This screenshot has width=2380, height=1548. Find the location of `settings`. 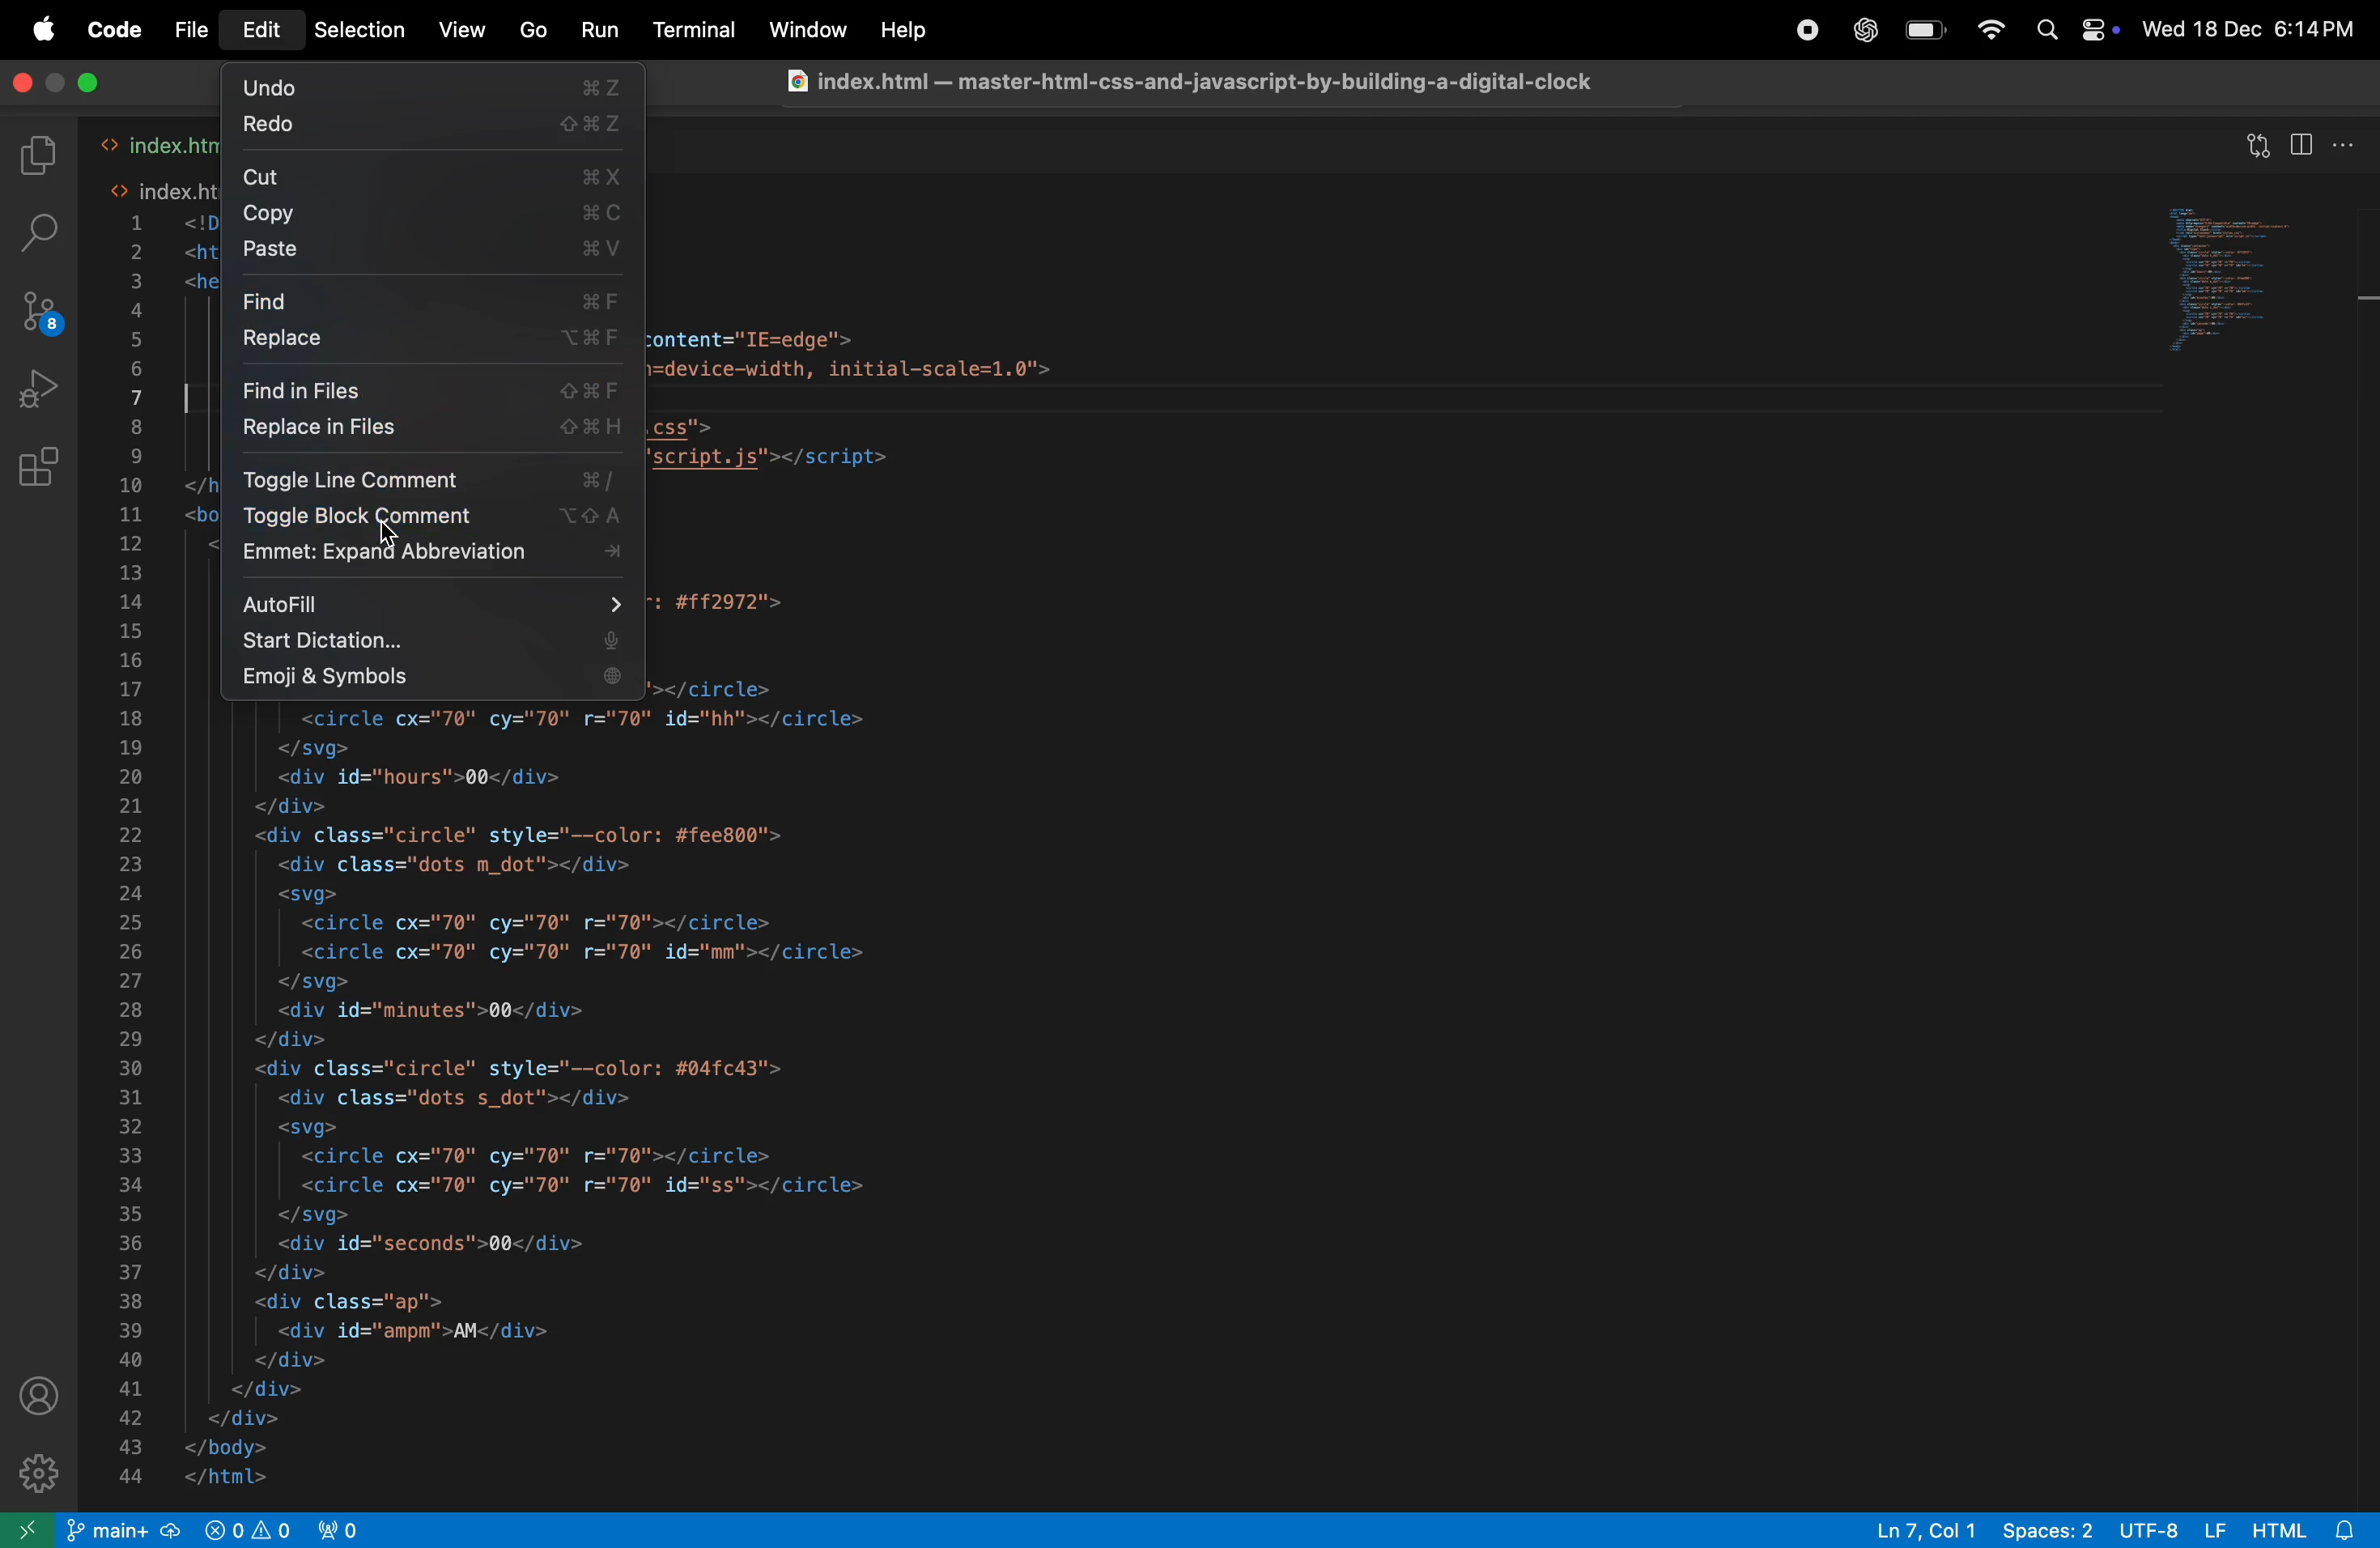

settings is located at coordinates (34, 1475).